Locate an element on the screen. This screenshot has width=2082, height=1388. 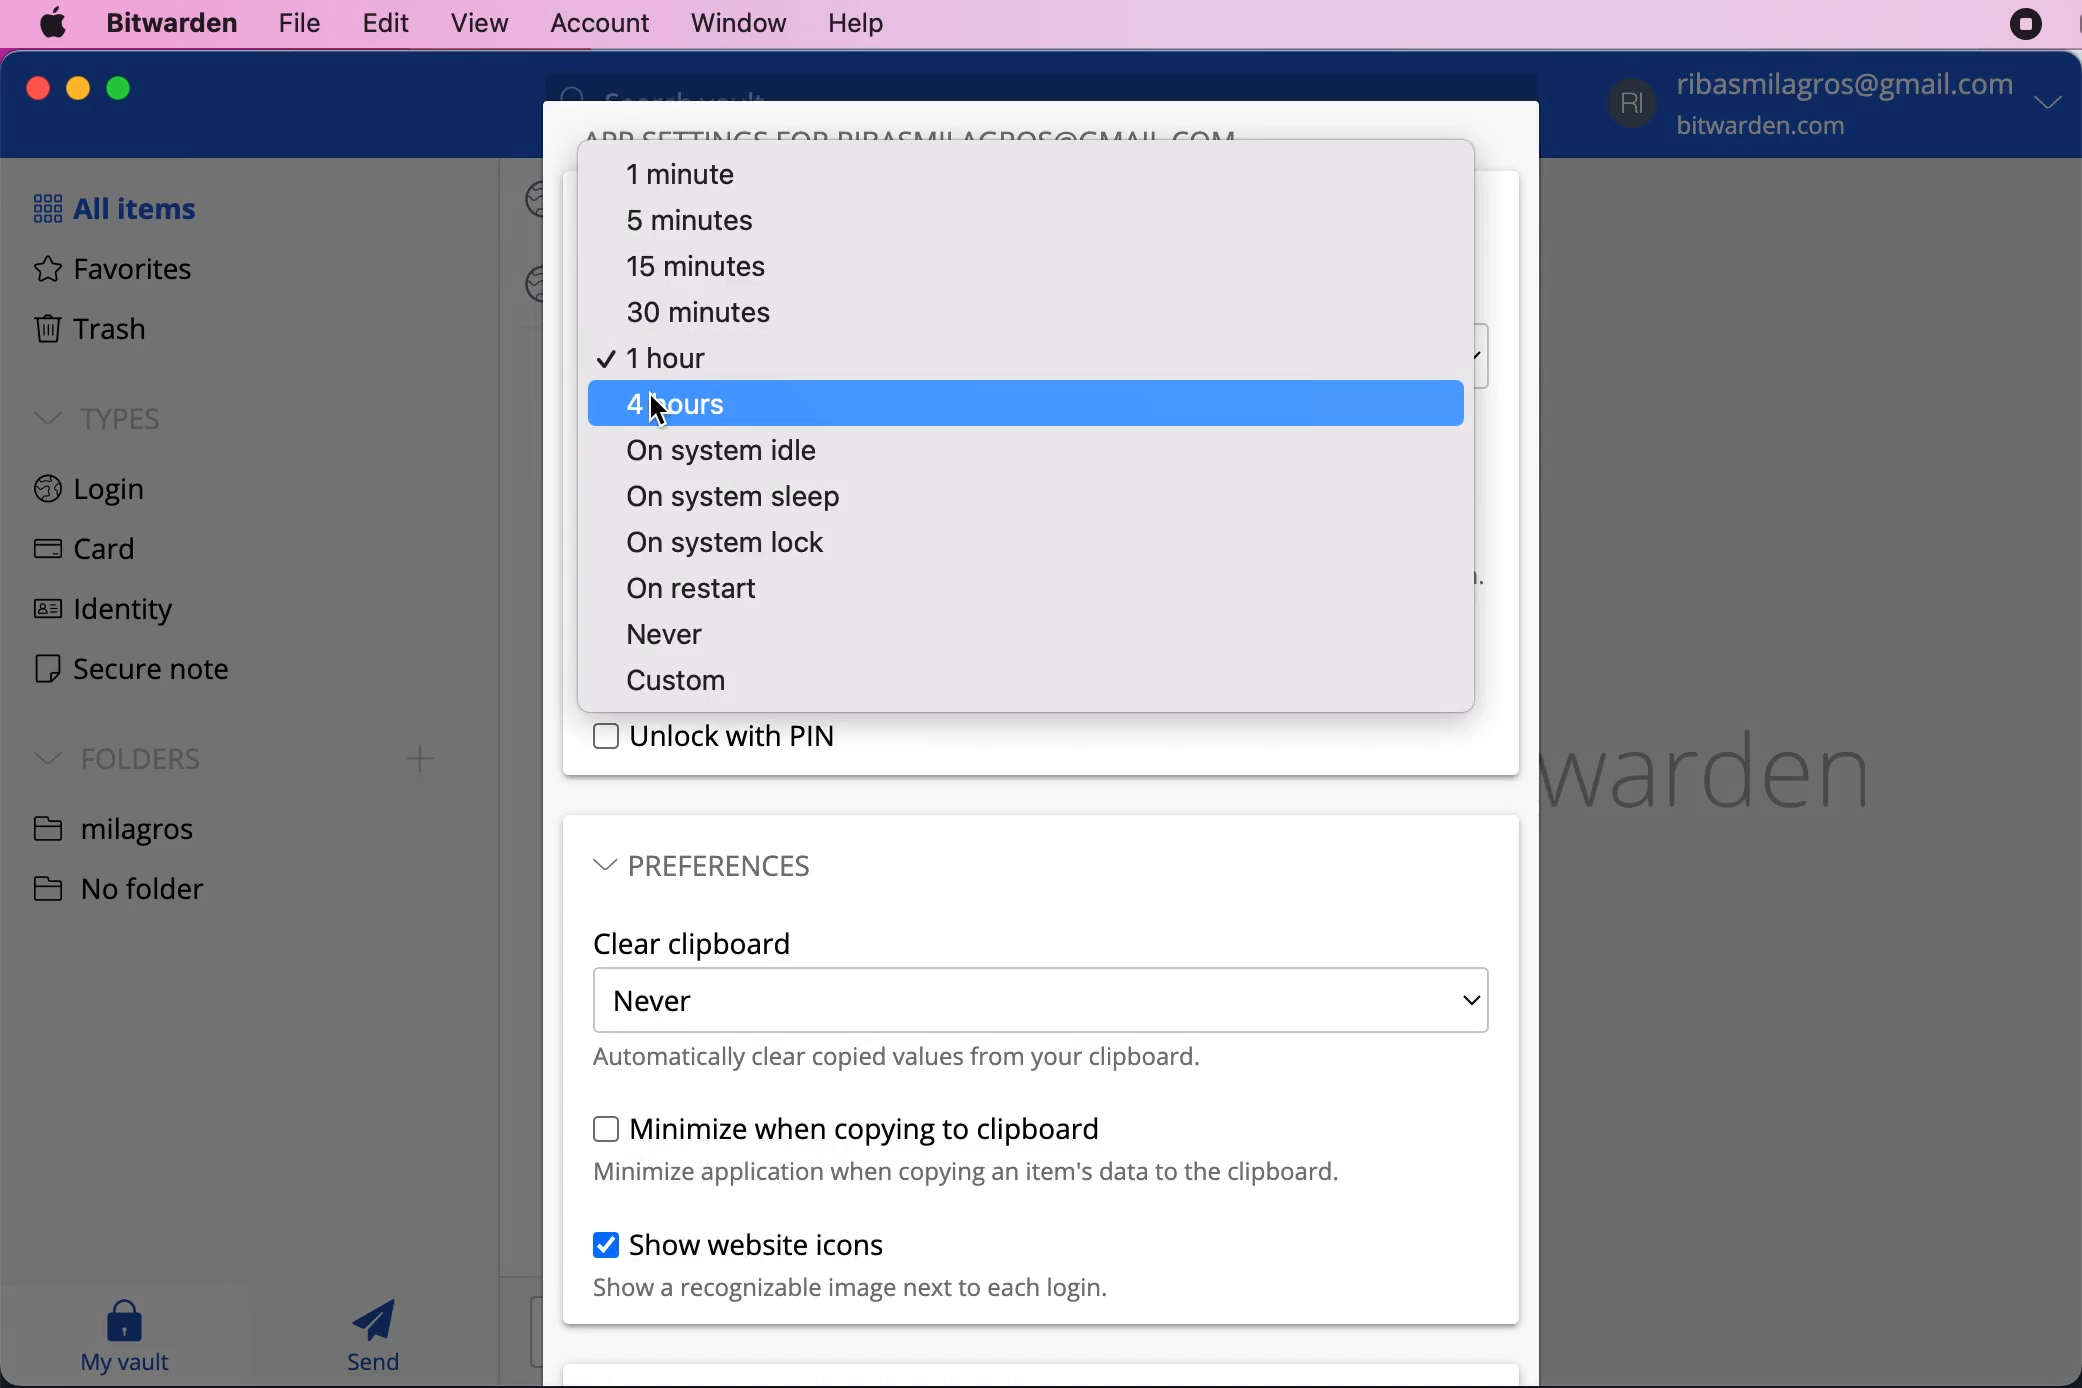
identity is located at coordinates (98, 614).